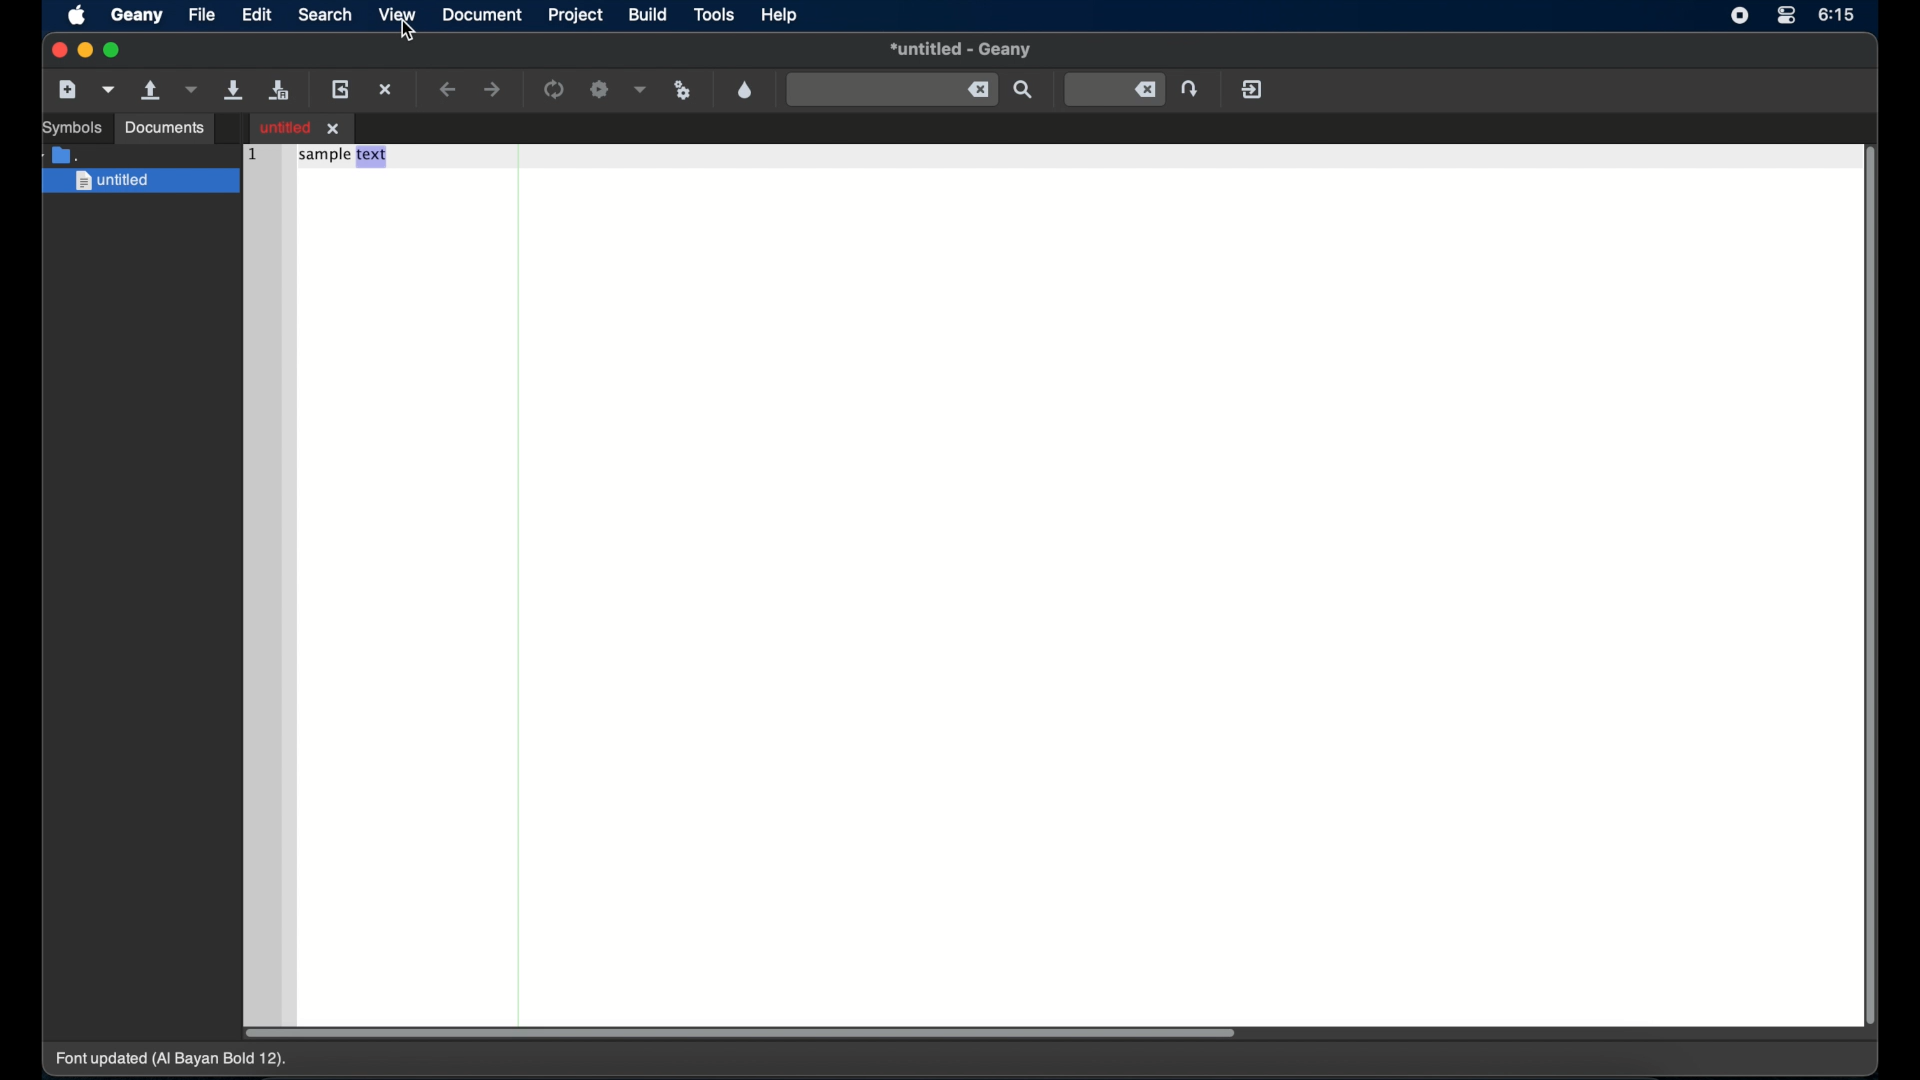  Describe the element at coordinates (683, 89) in the screenshot. I see `run or view the current file` at that location.